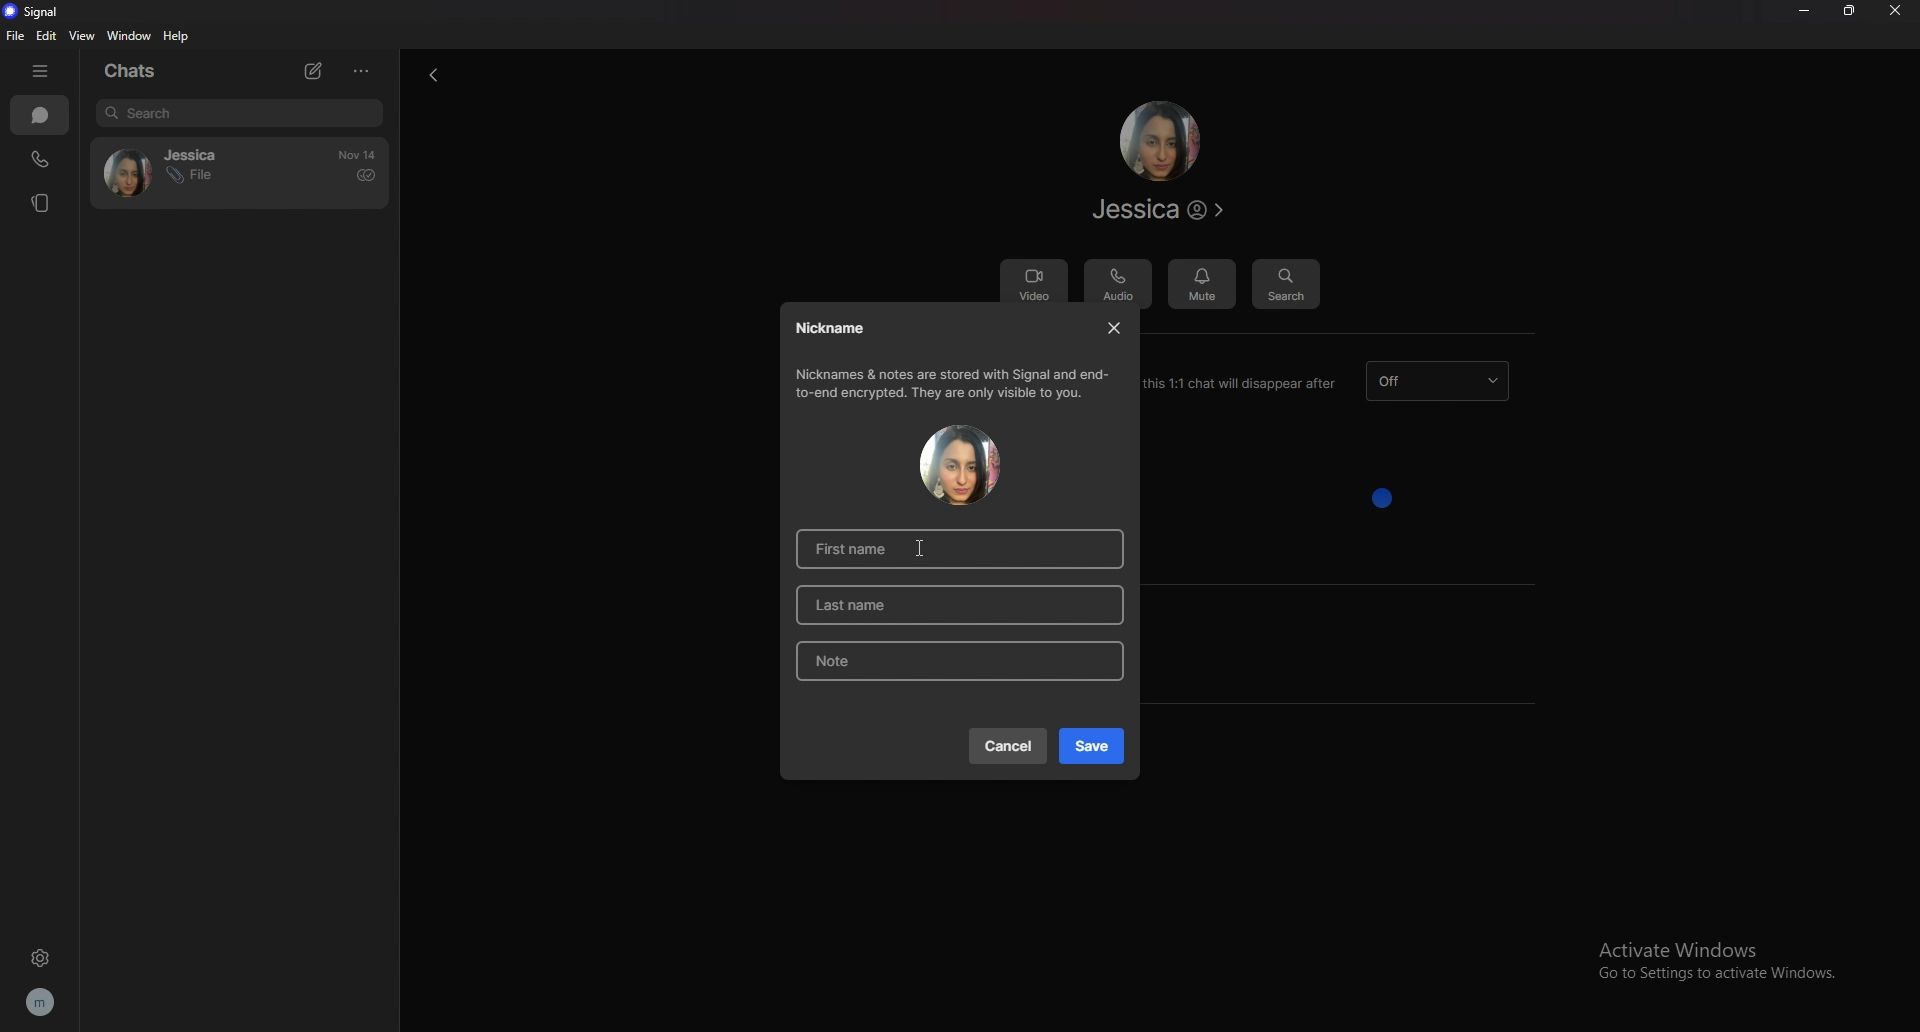 The height and width of the screenshot is (1032, 1920). Describe the element at coordinates (833, 328) in the screenshot. I see `nickname` at that location.